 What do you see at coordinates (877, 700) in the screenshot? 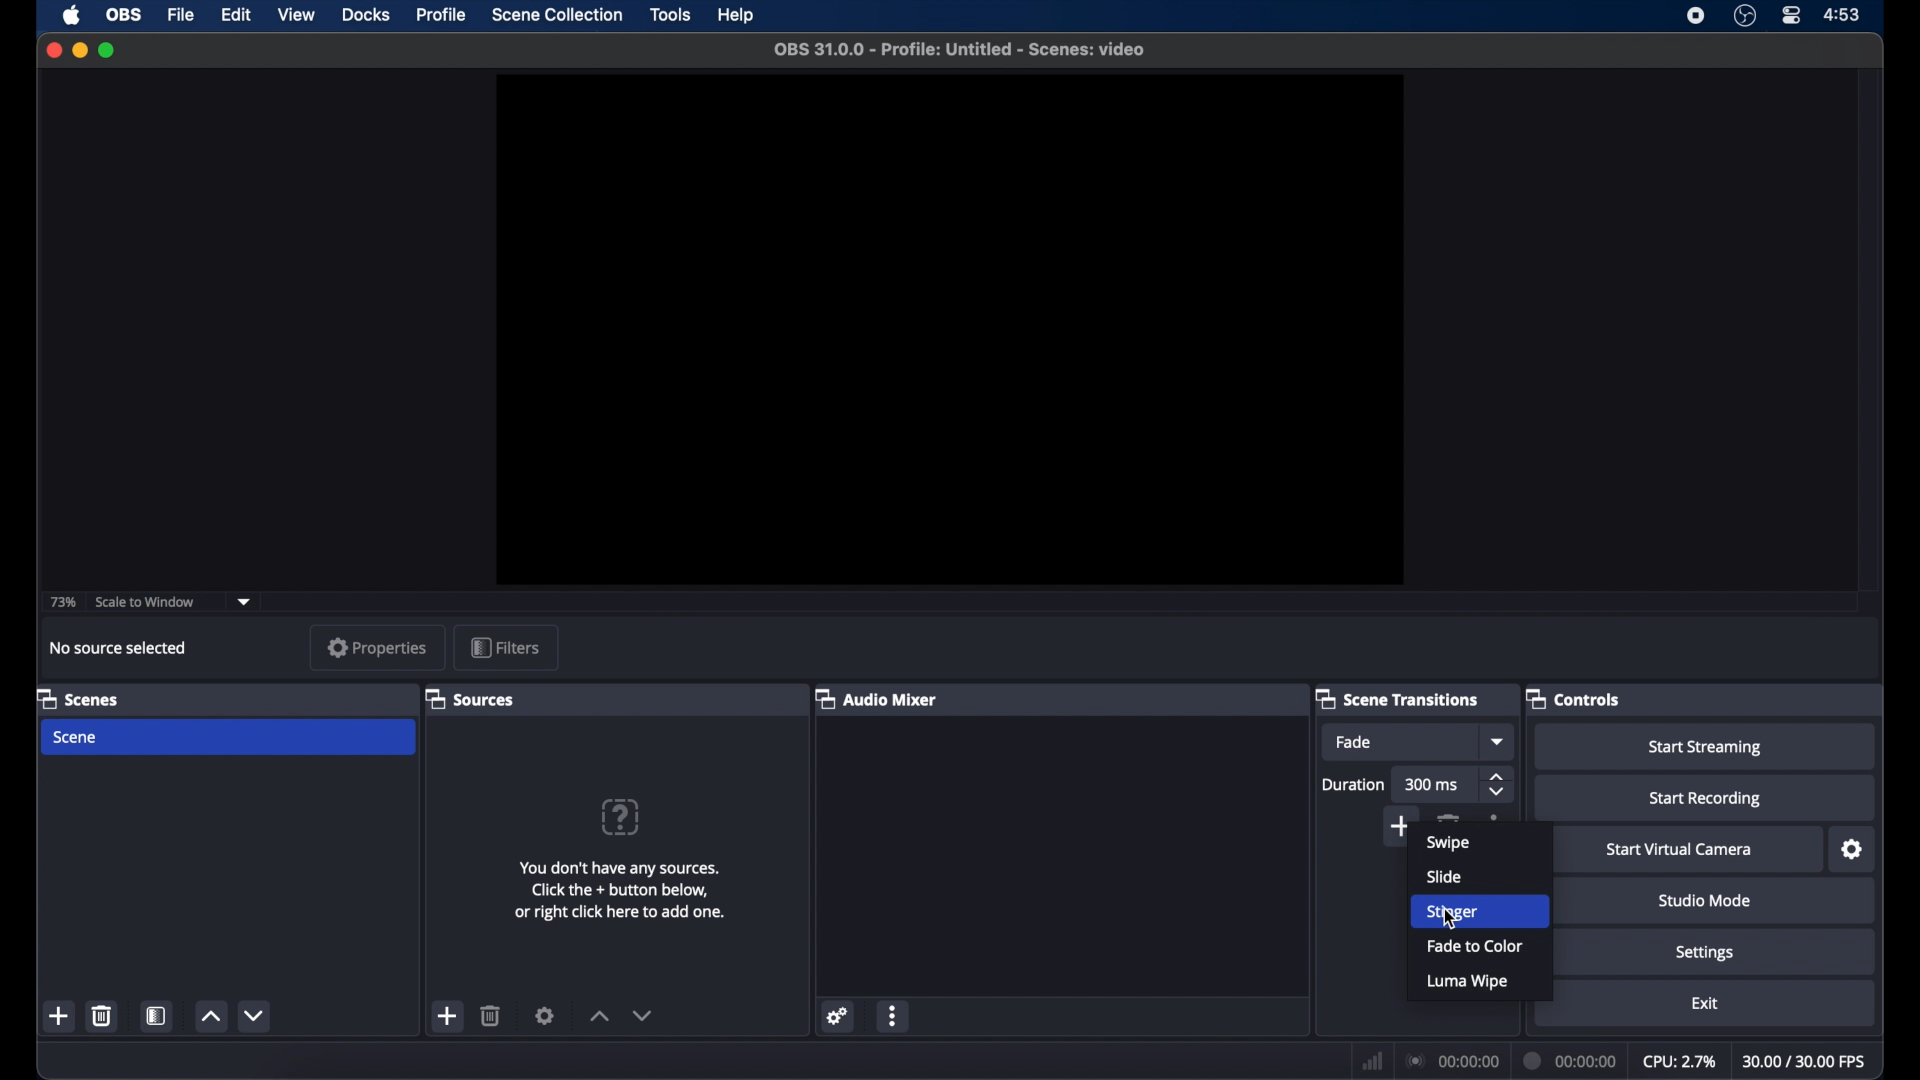
I see `audio mixer` at bounding box center [877, 700].